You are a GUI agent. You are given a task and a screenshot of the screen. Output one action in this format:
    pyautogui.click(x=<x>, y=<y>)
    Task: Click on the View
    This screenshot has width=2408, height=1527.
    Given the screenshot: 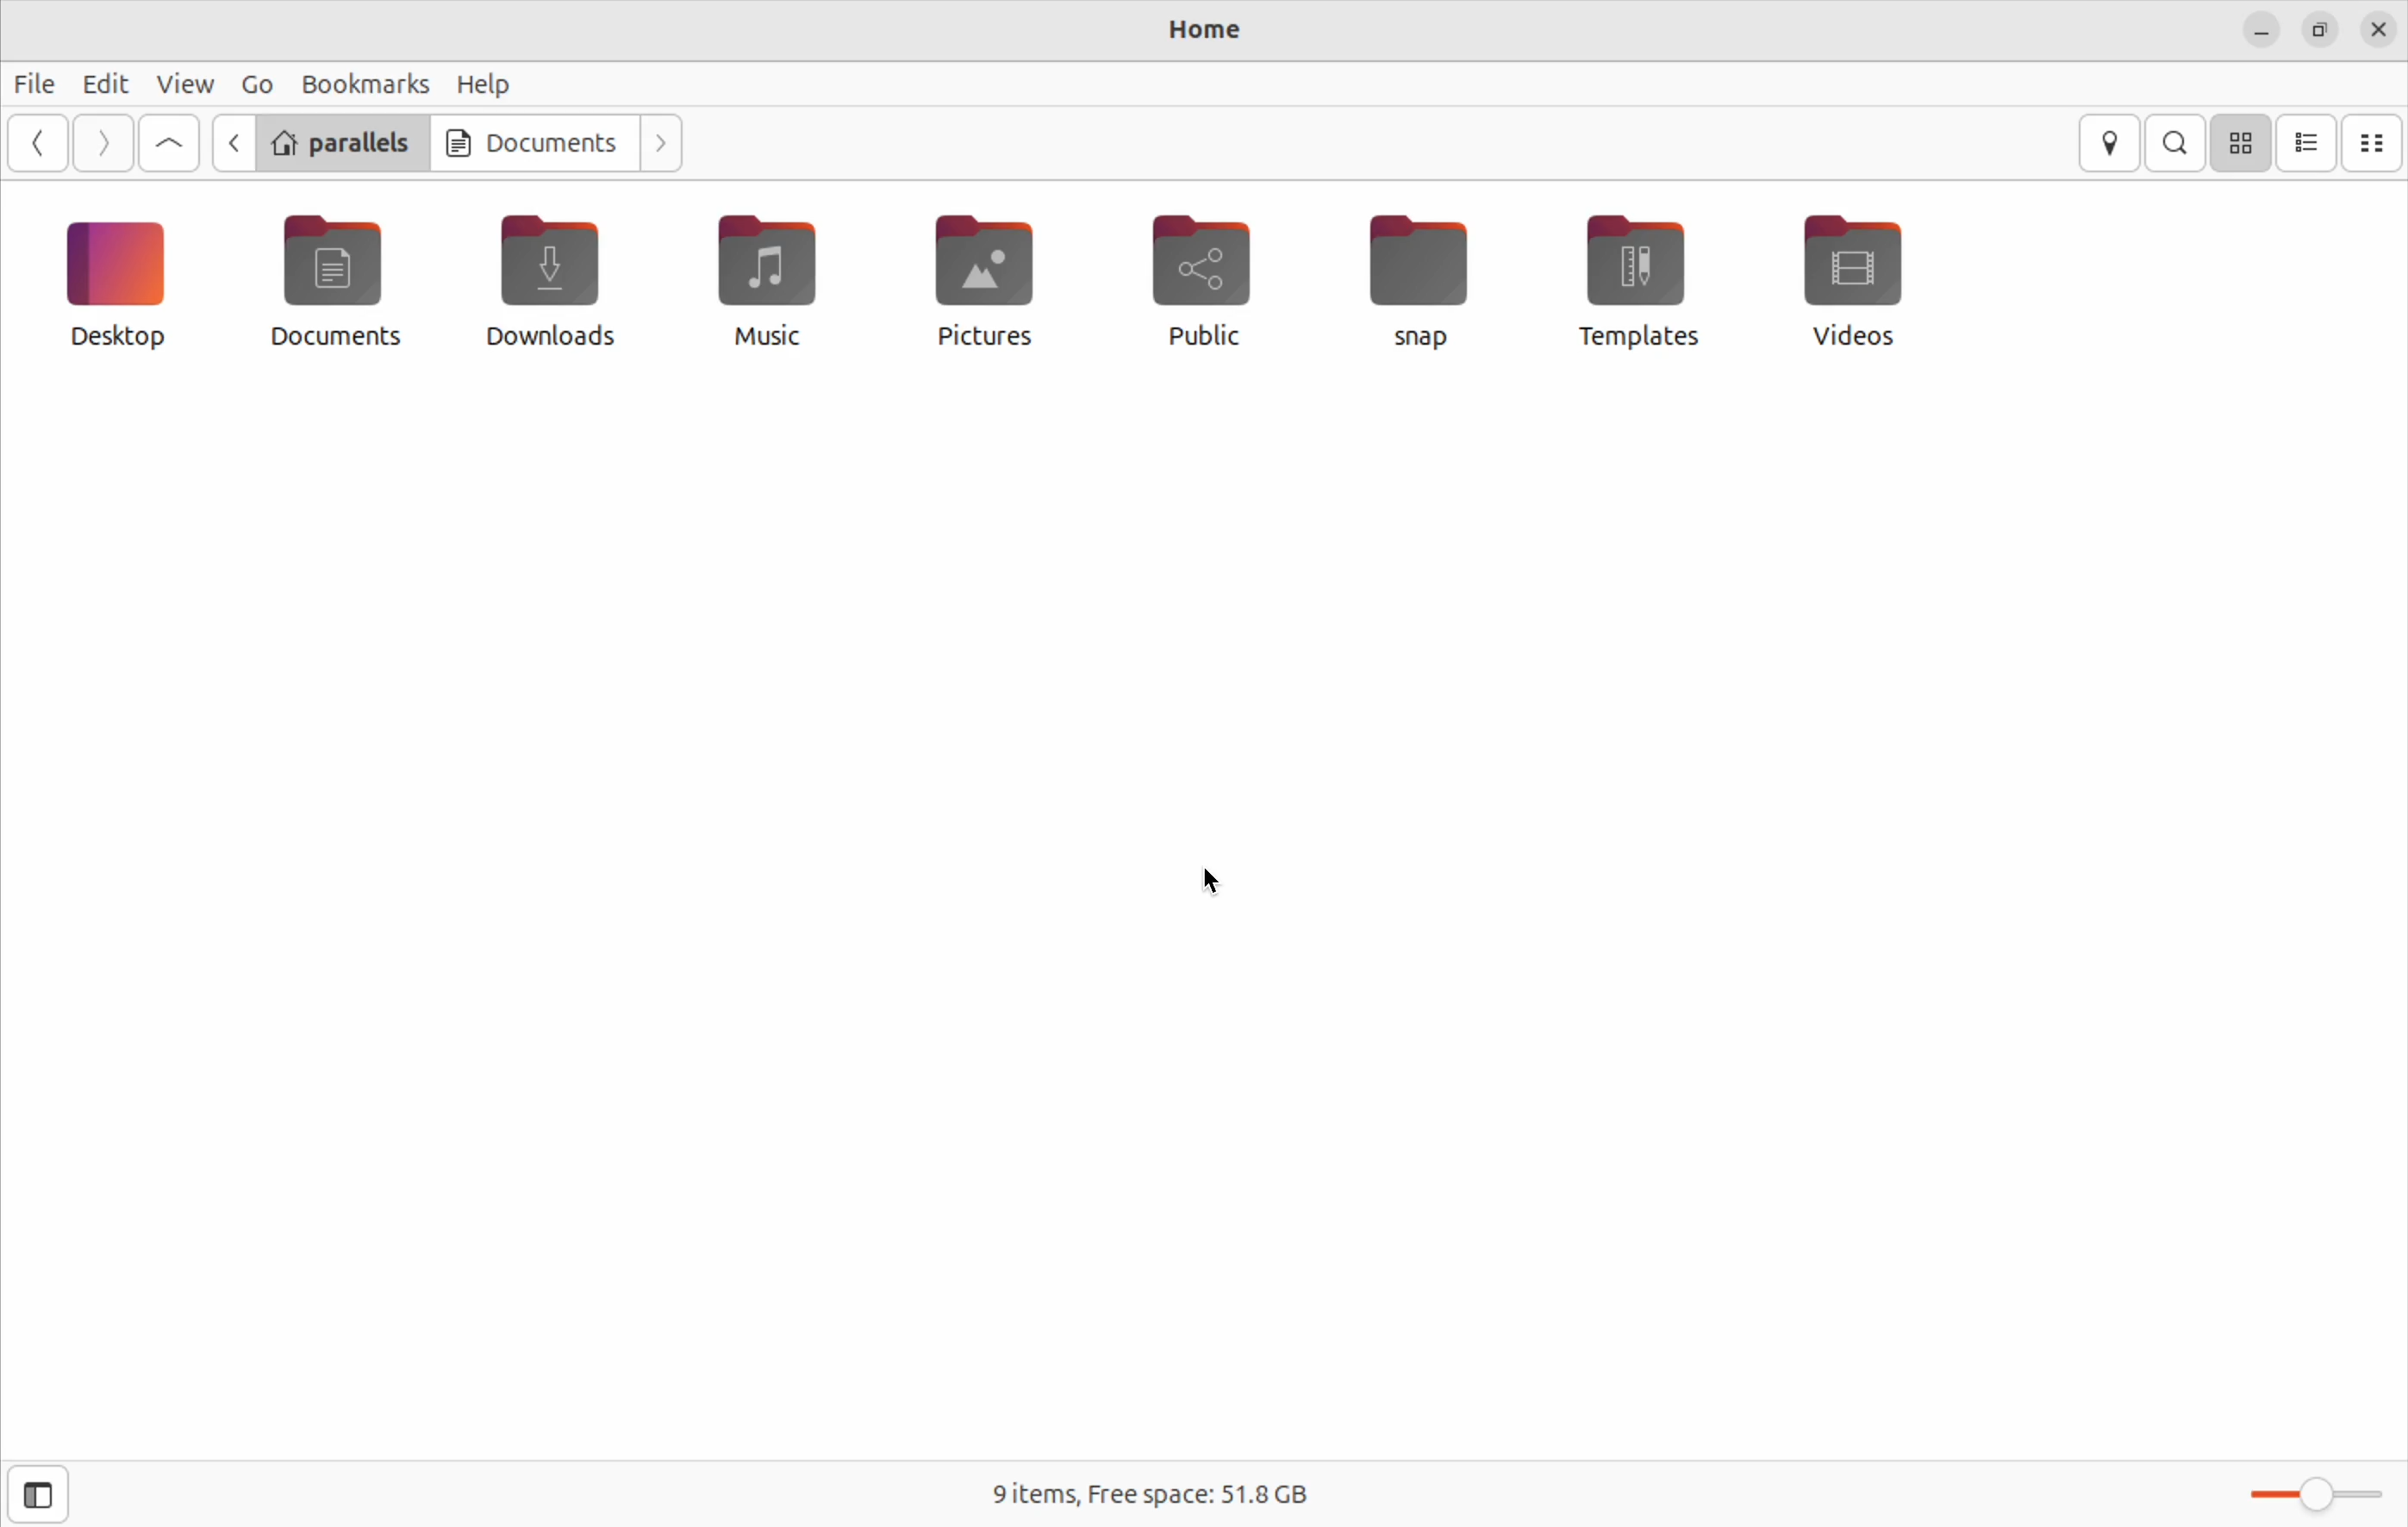 What is the action you would take?
    pyautogui.click(x=183, y=82)
    